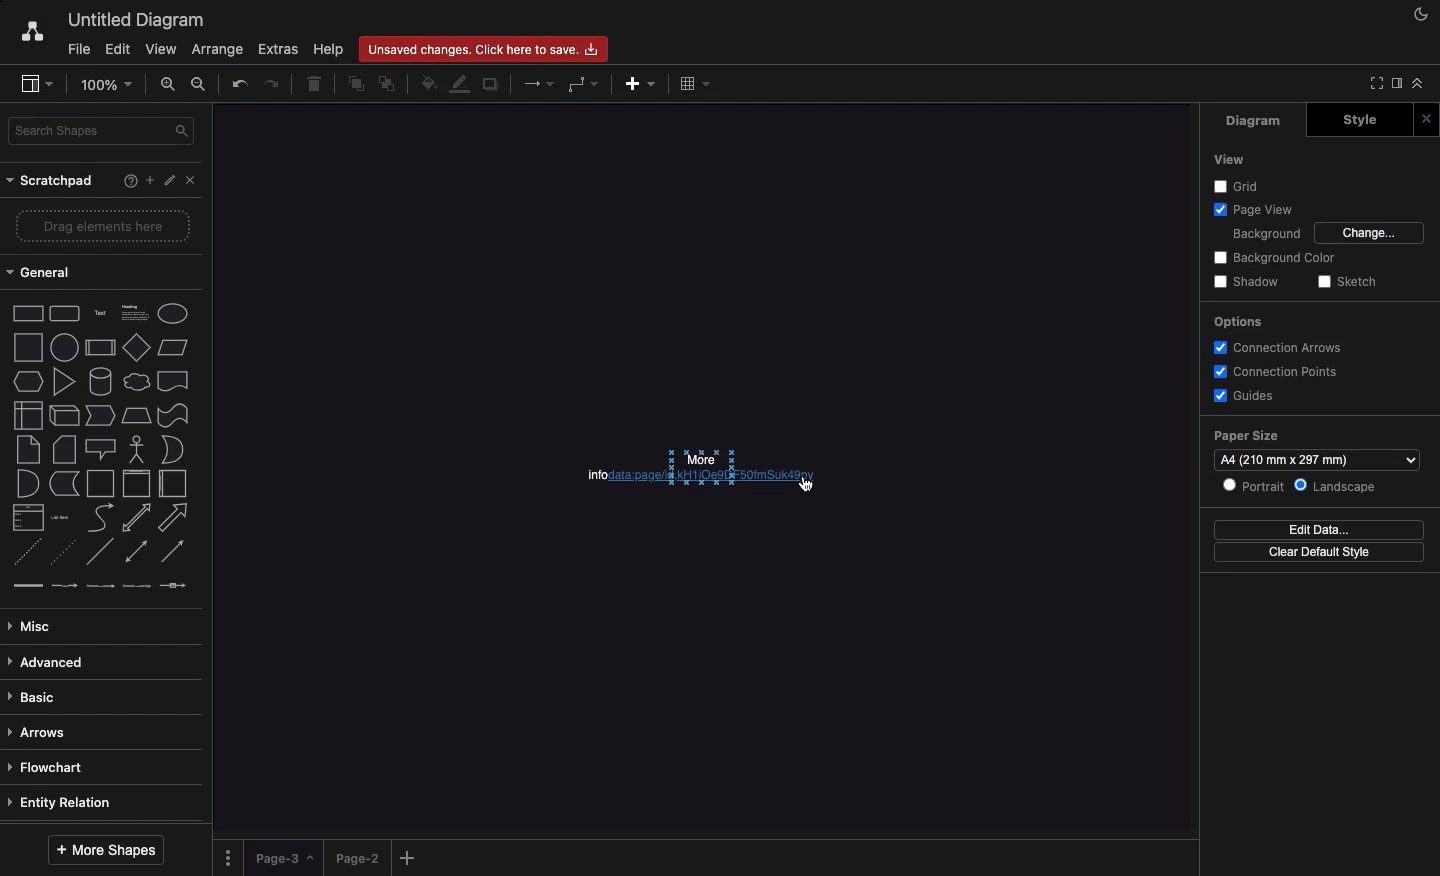 This screenshot has height=876, width=1440. I want to click on Paper size, so click(1251, 434).